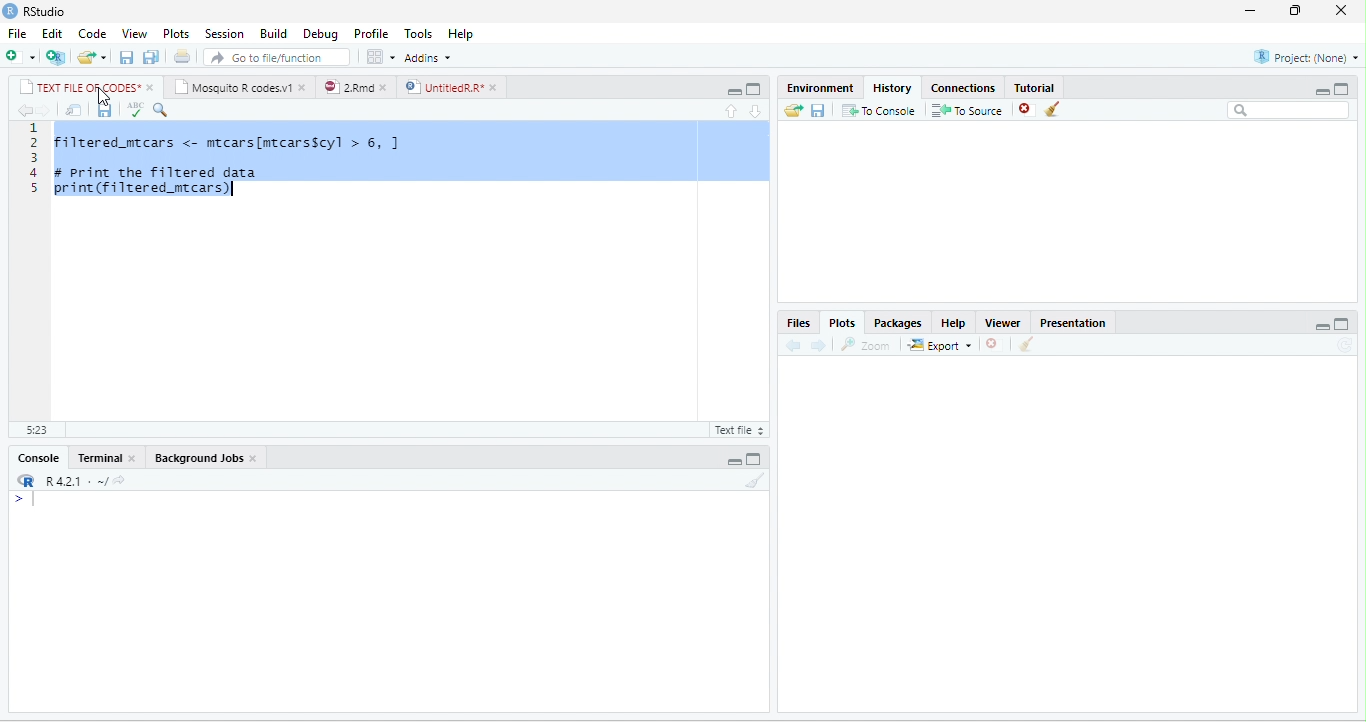  Describe the element at coordinates (892, 88) in the screenshot. I see `History` at that location.